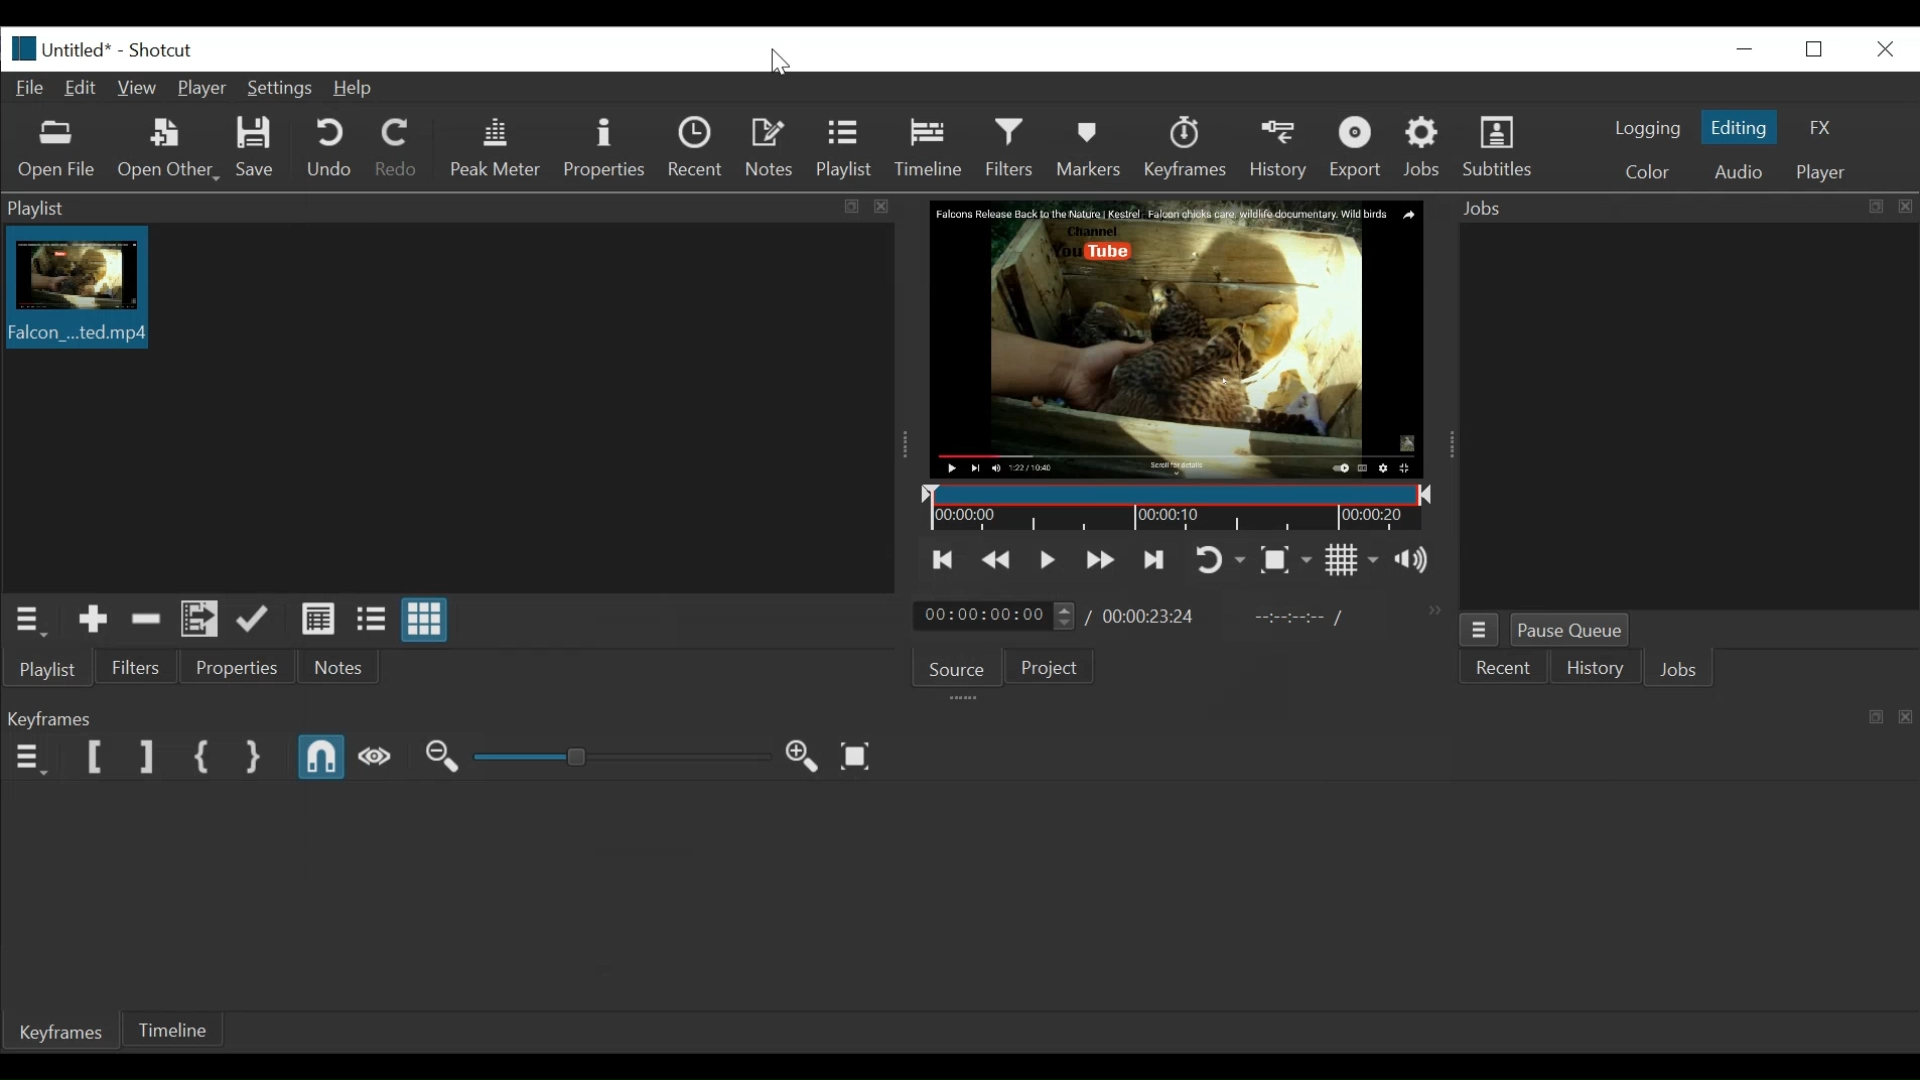 The height and width of the screenshot is (1080, 1920). I want to click on Jobs menu, so click(1481, 630).